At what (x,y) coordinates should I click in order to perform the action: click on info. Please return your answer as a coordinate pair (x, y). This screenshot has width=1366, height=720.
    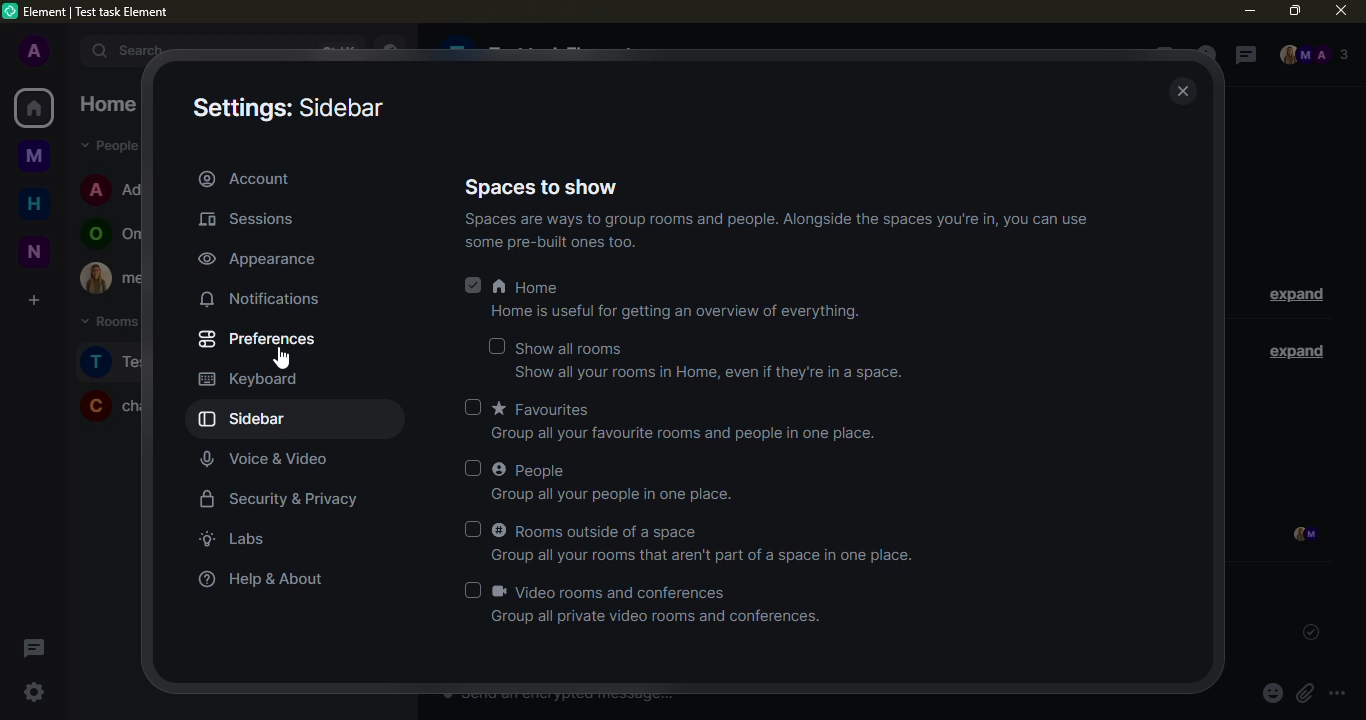
    Looking at the image, I should click on (619, 494).